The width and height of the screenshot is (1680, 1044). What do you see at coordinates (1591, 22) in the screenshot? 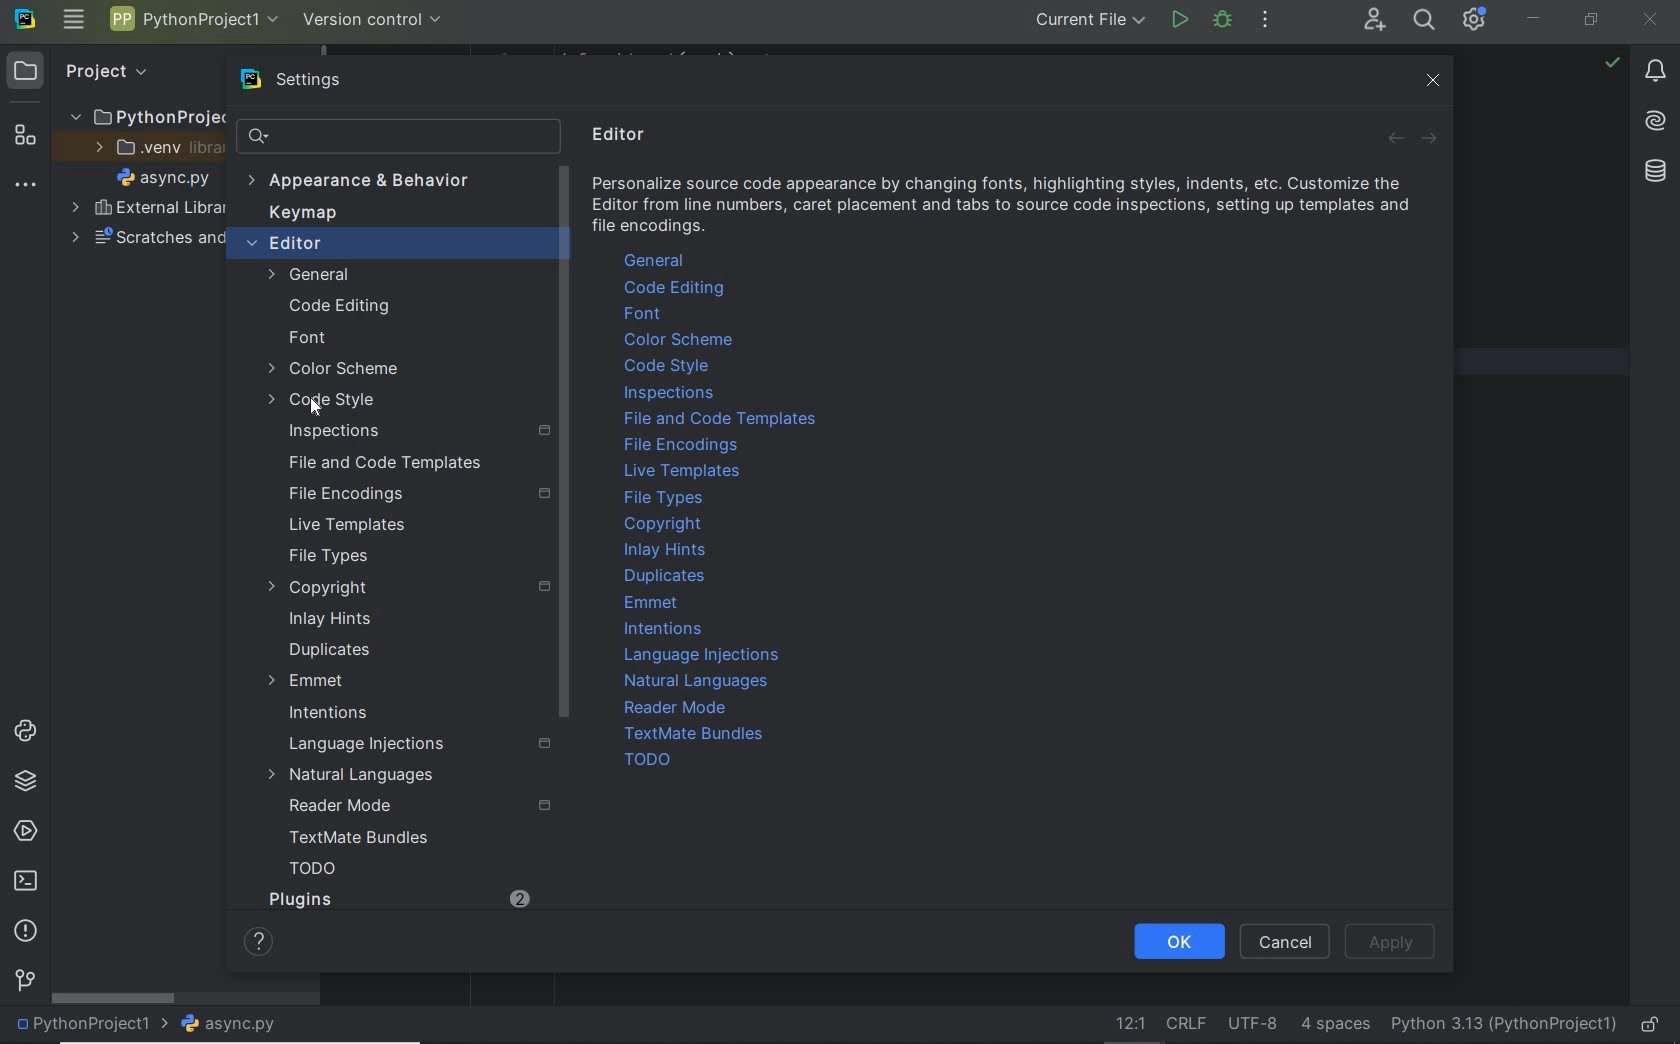
I see `RESTORE DOWN` at bounding box center [1591, 22].